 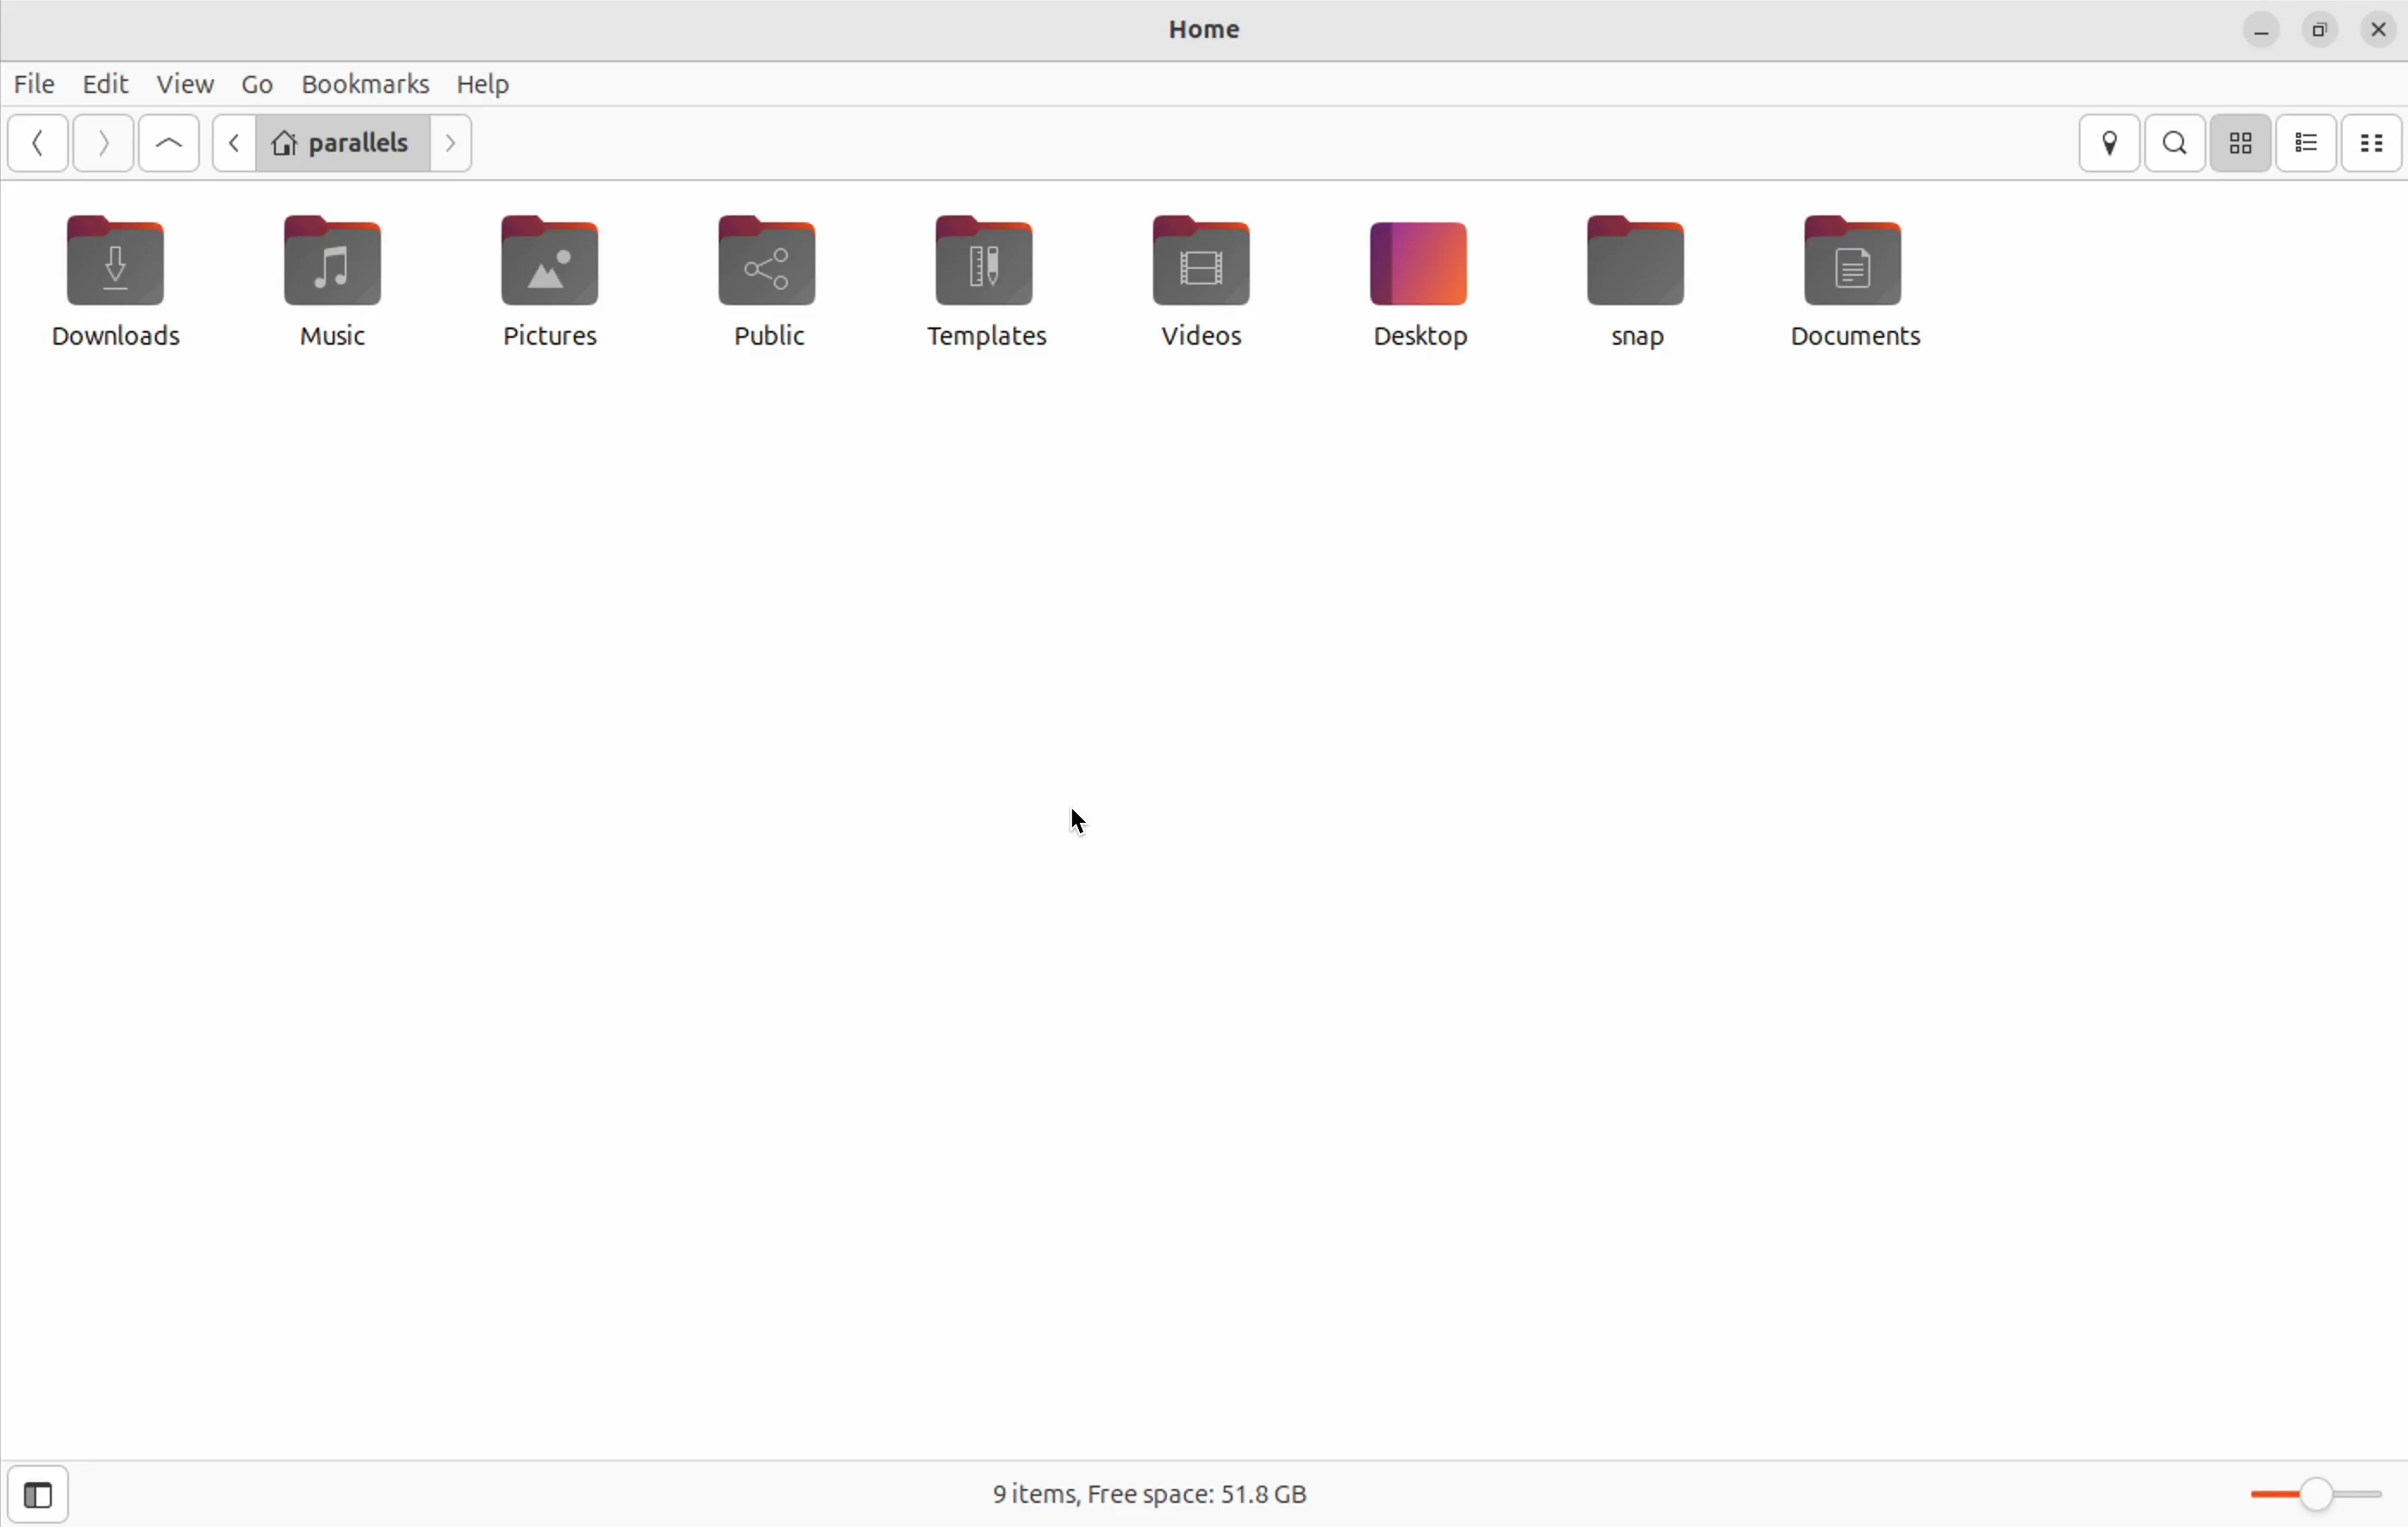 I want to click on parallels, so click(x=339, y=142).